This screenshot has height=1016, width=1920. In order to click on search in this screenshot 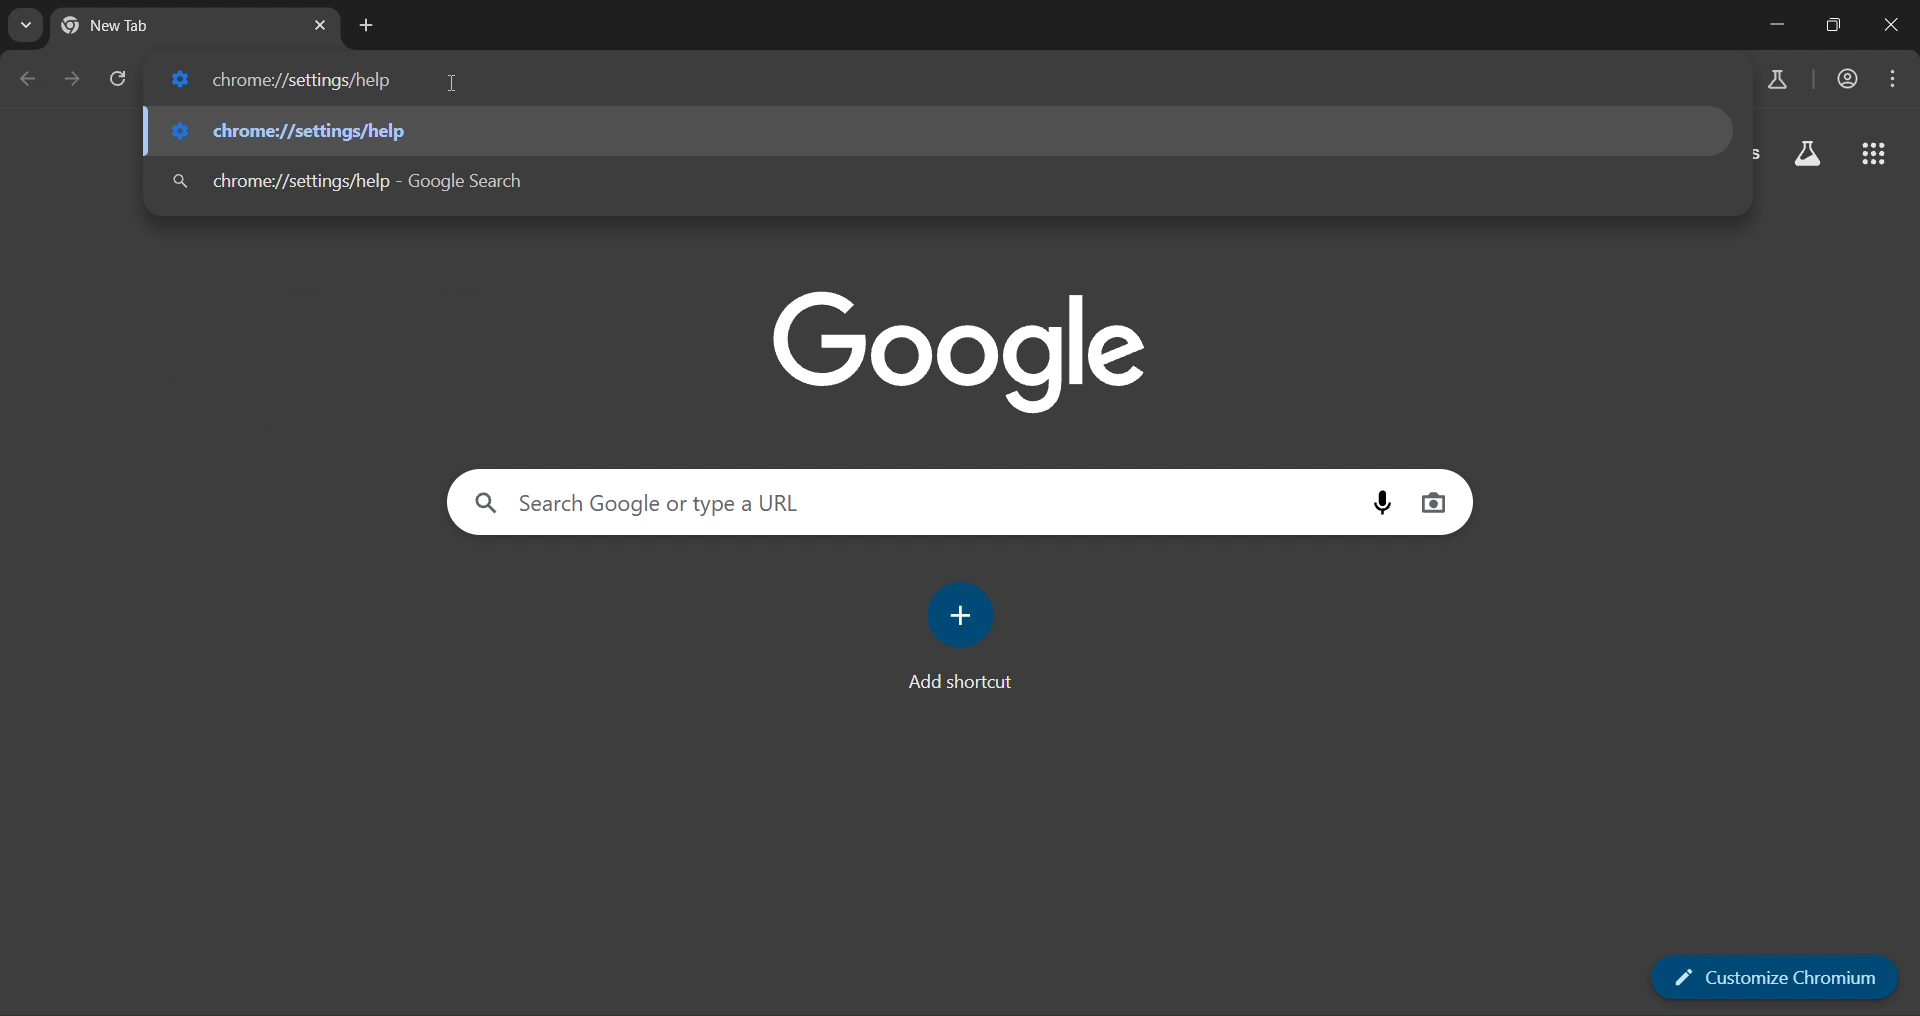, I will do `click(720, 503)`.